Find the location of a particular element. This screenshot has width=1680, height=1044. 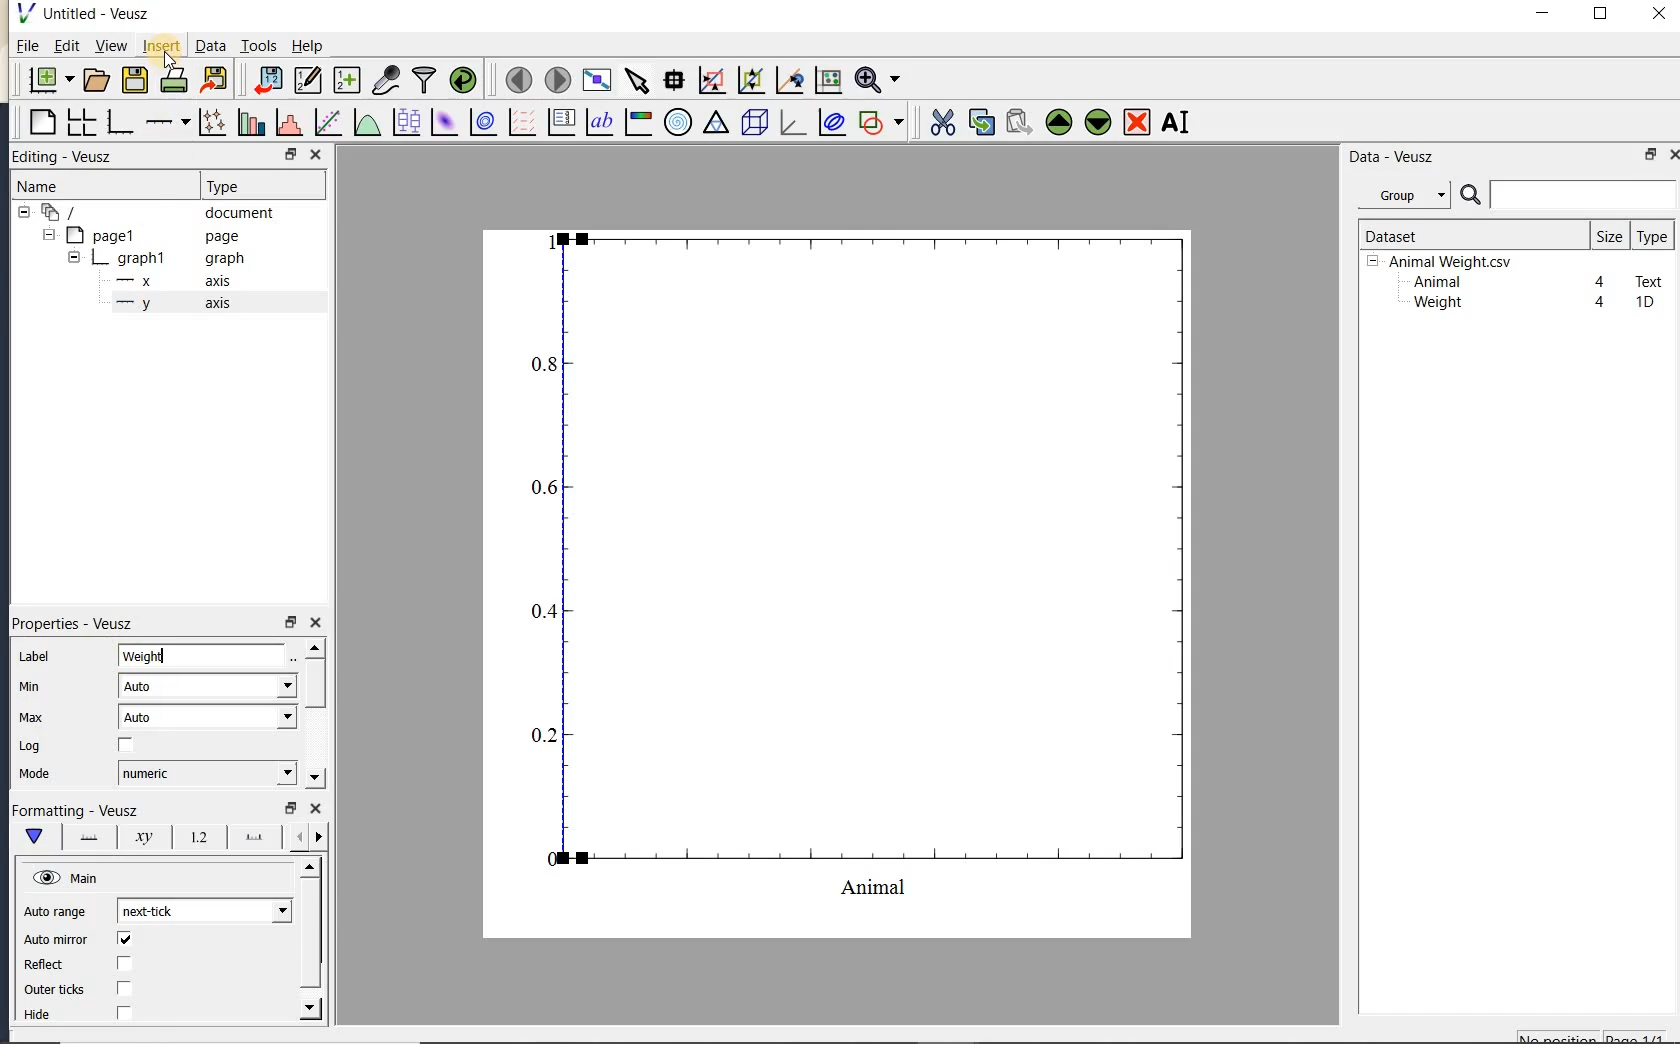

move to the next page is located at coordinates (556, 78).